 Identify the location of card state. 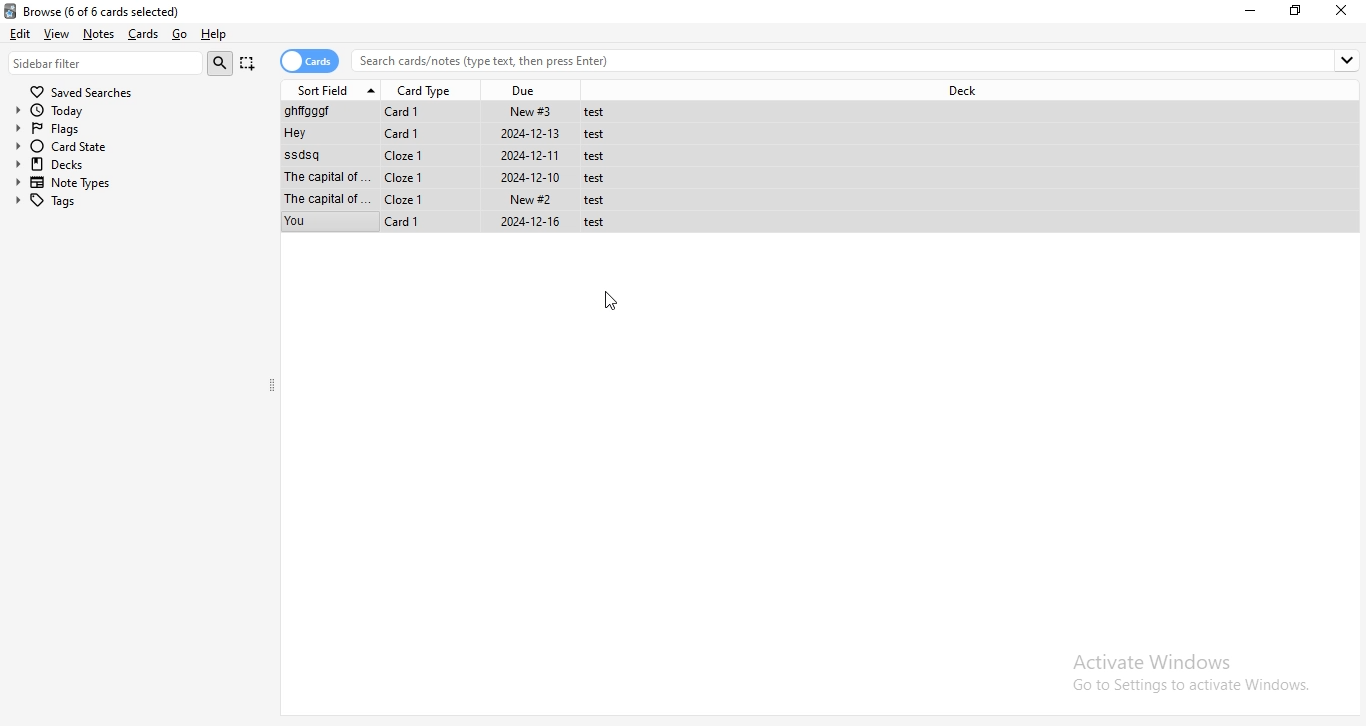
(134, 147).